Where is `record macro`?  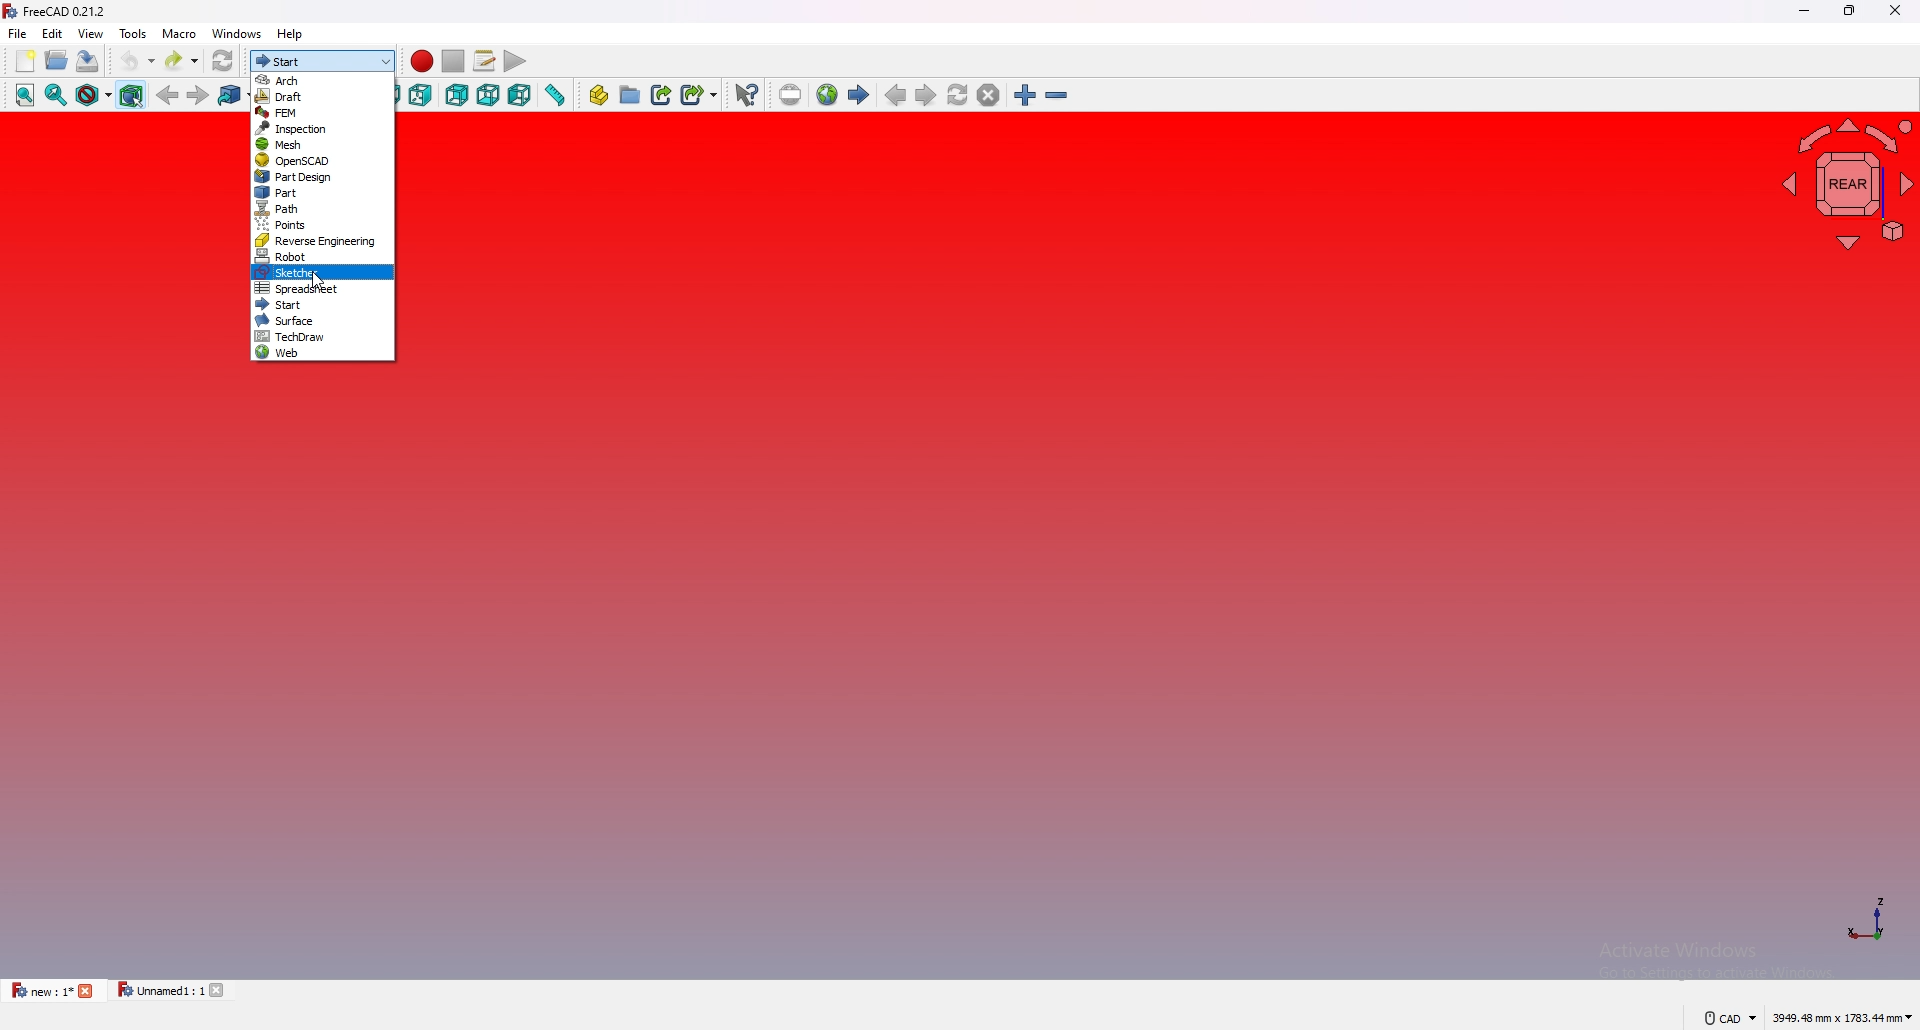 record macro is located at coordinates (422, 62).